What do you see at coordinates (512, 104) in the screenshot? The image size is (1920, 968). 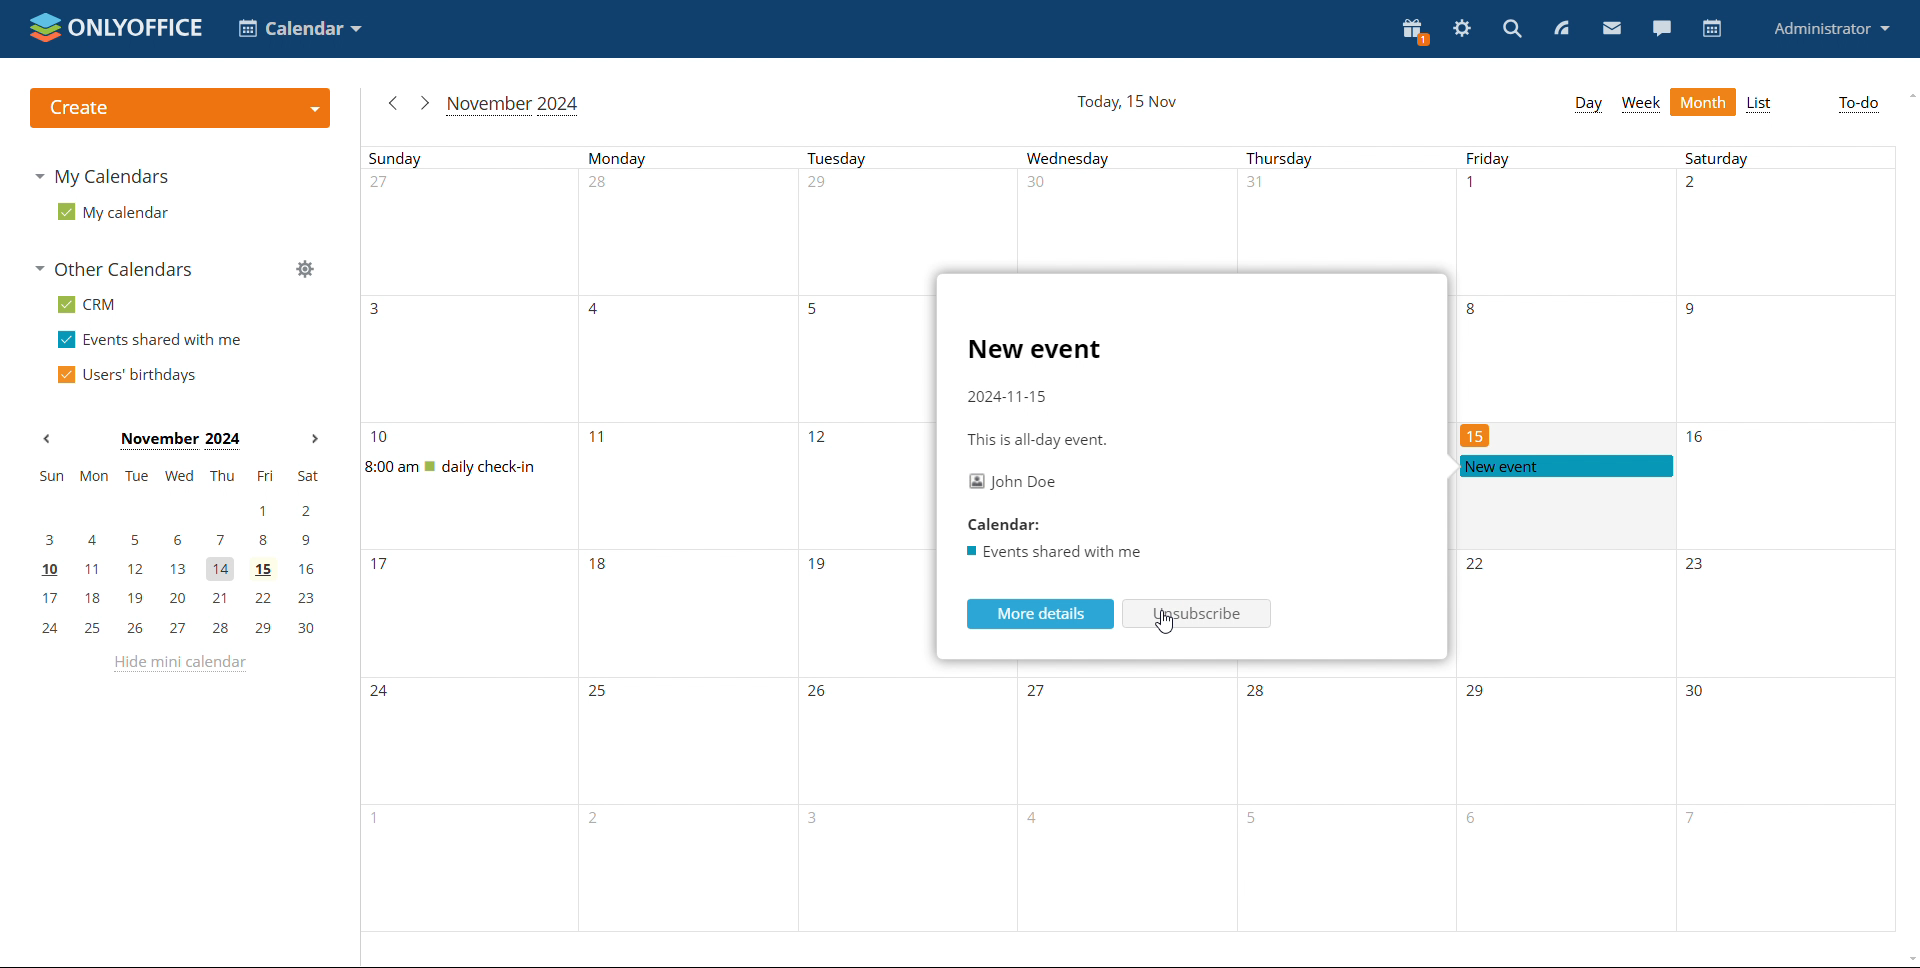 I see `current month` at bounding box center [512, 104].